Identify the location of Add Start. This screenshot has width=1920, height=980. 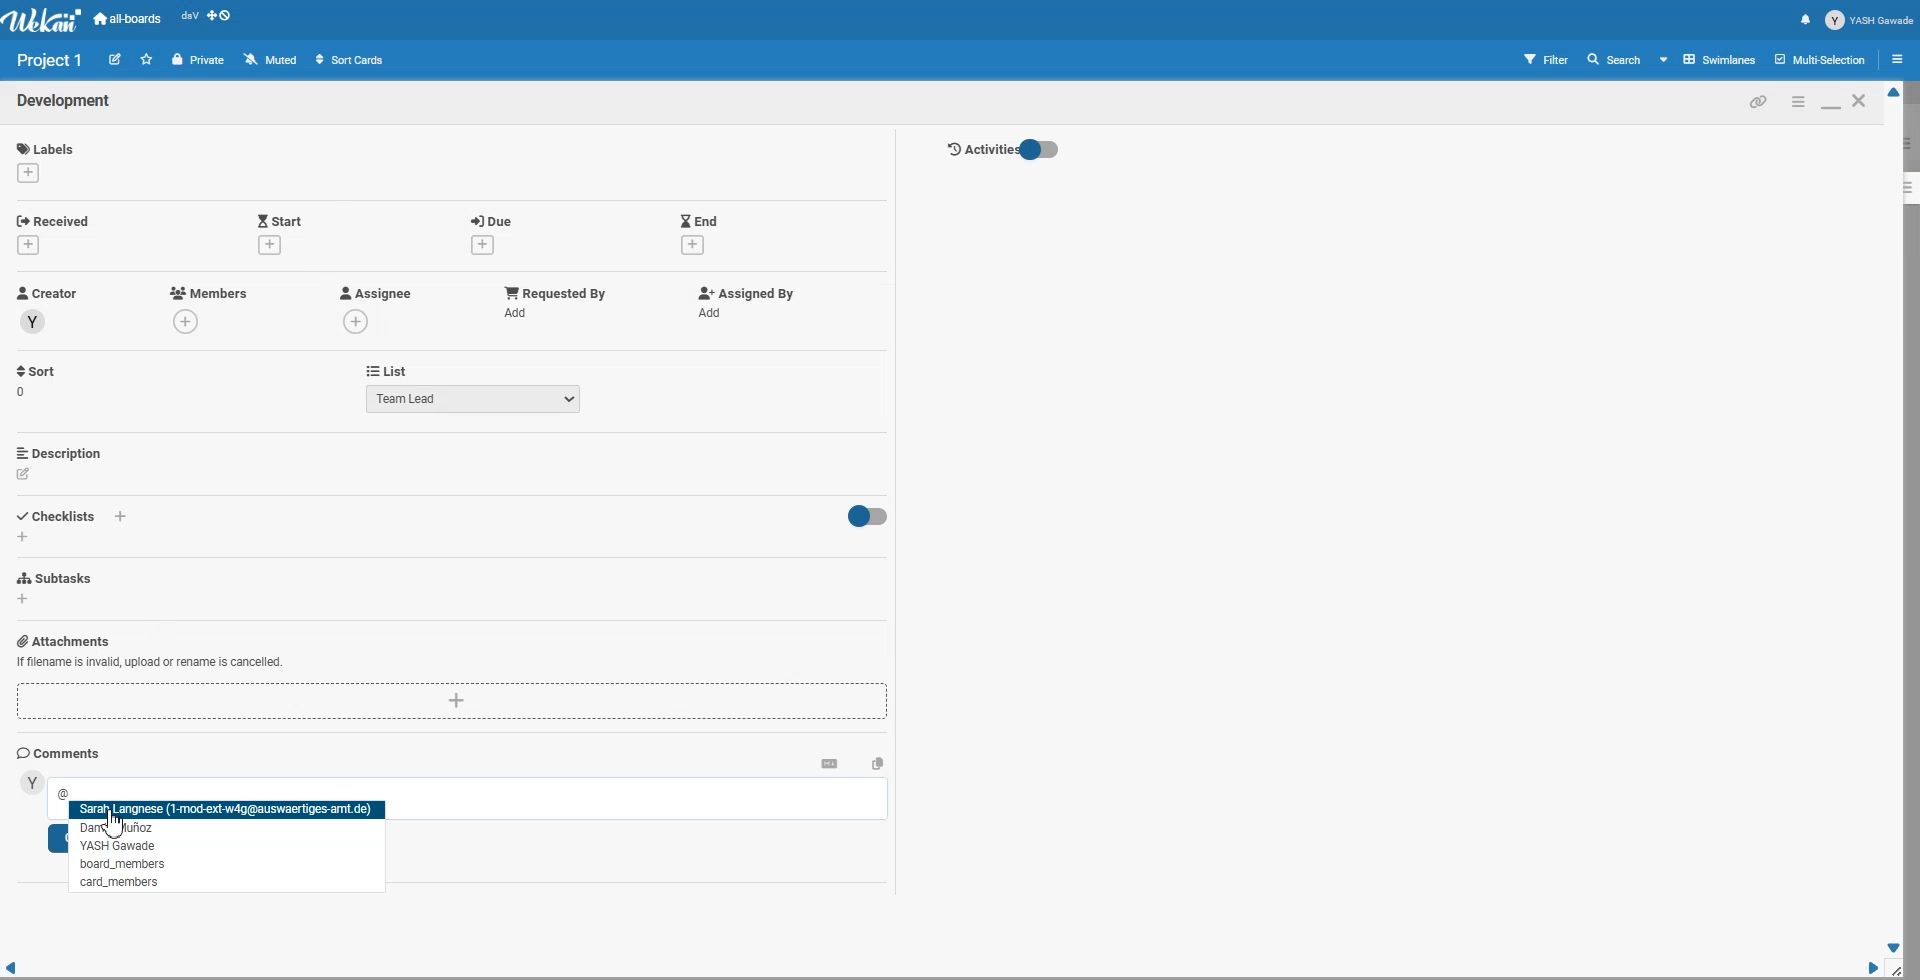
(280, 219).